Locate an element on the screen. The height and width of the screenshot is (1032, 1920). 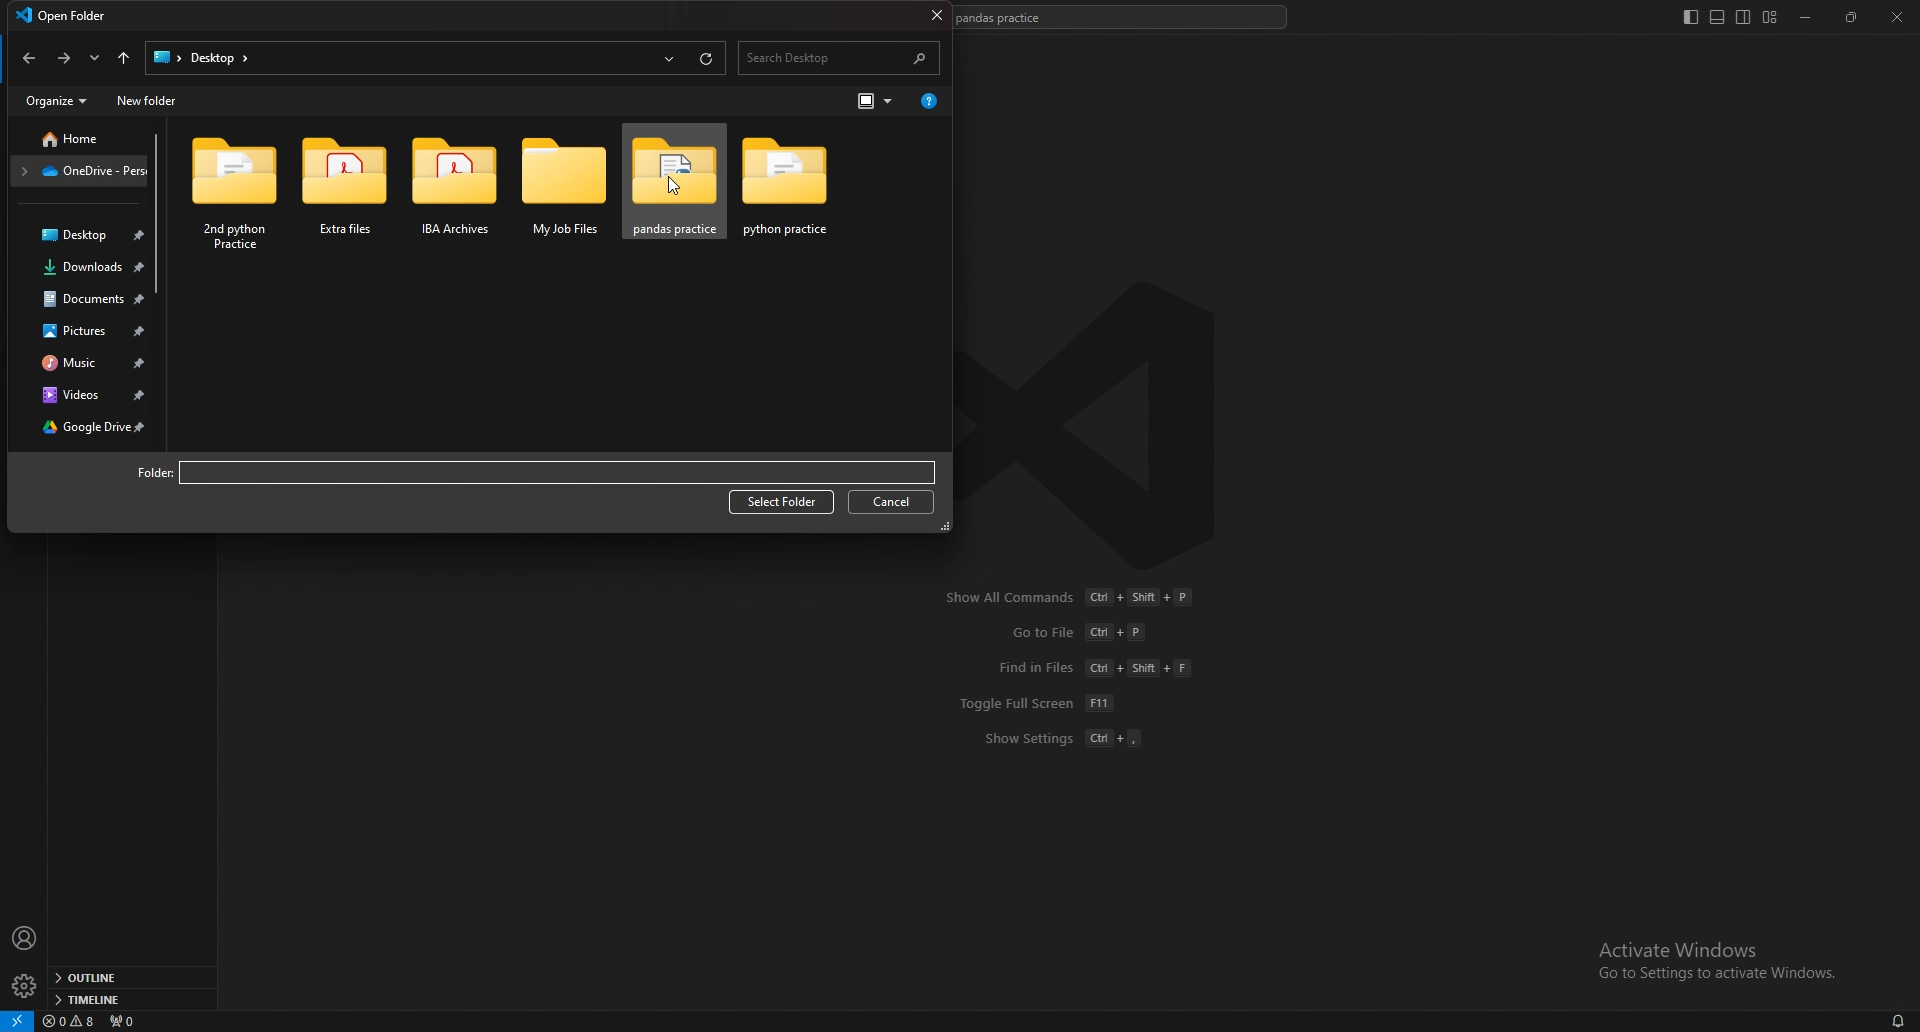
organize is located at coordinates (59, 100).